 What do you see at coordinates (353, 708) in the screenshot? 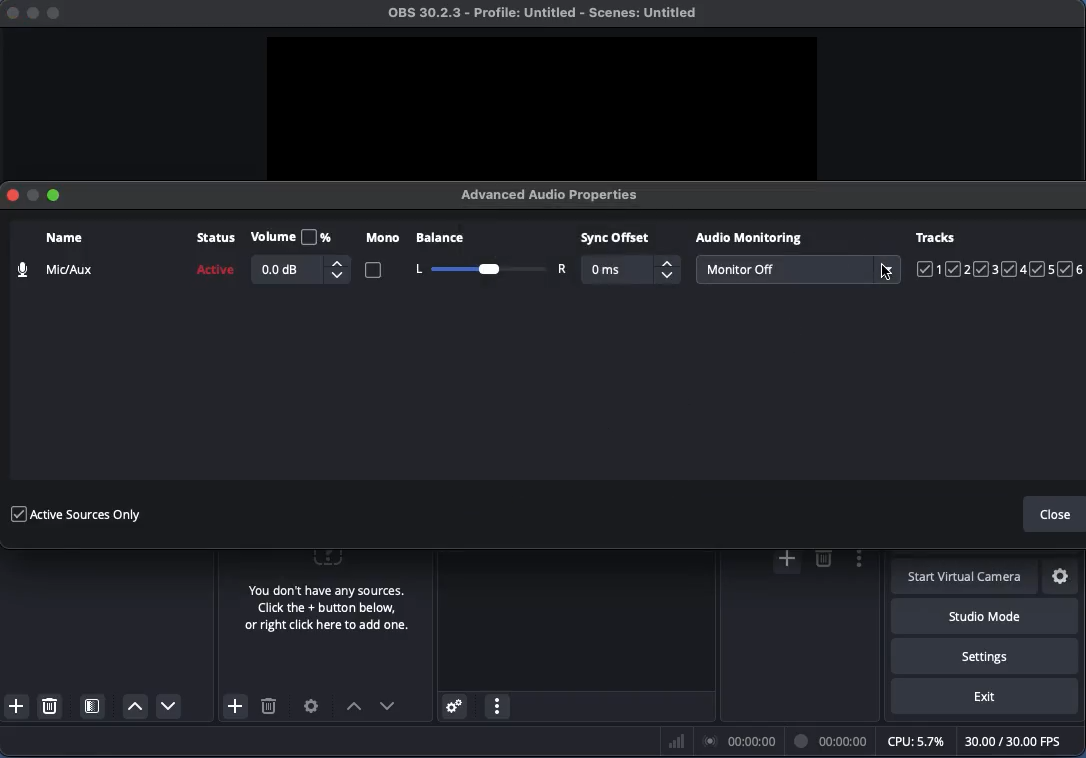
I see `Move up` at bounding box center [353, 708].